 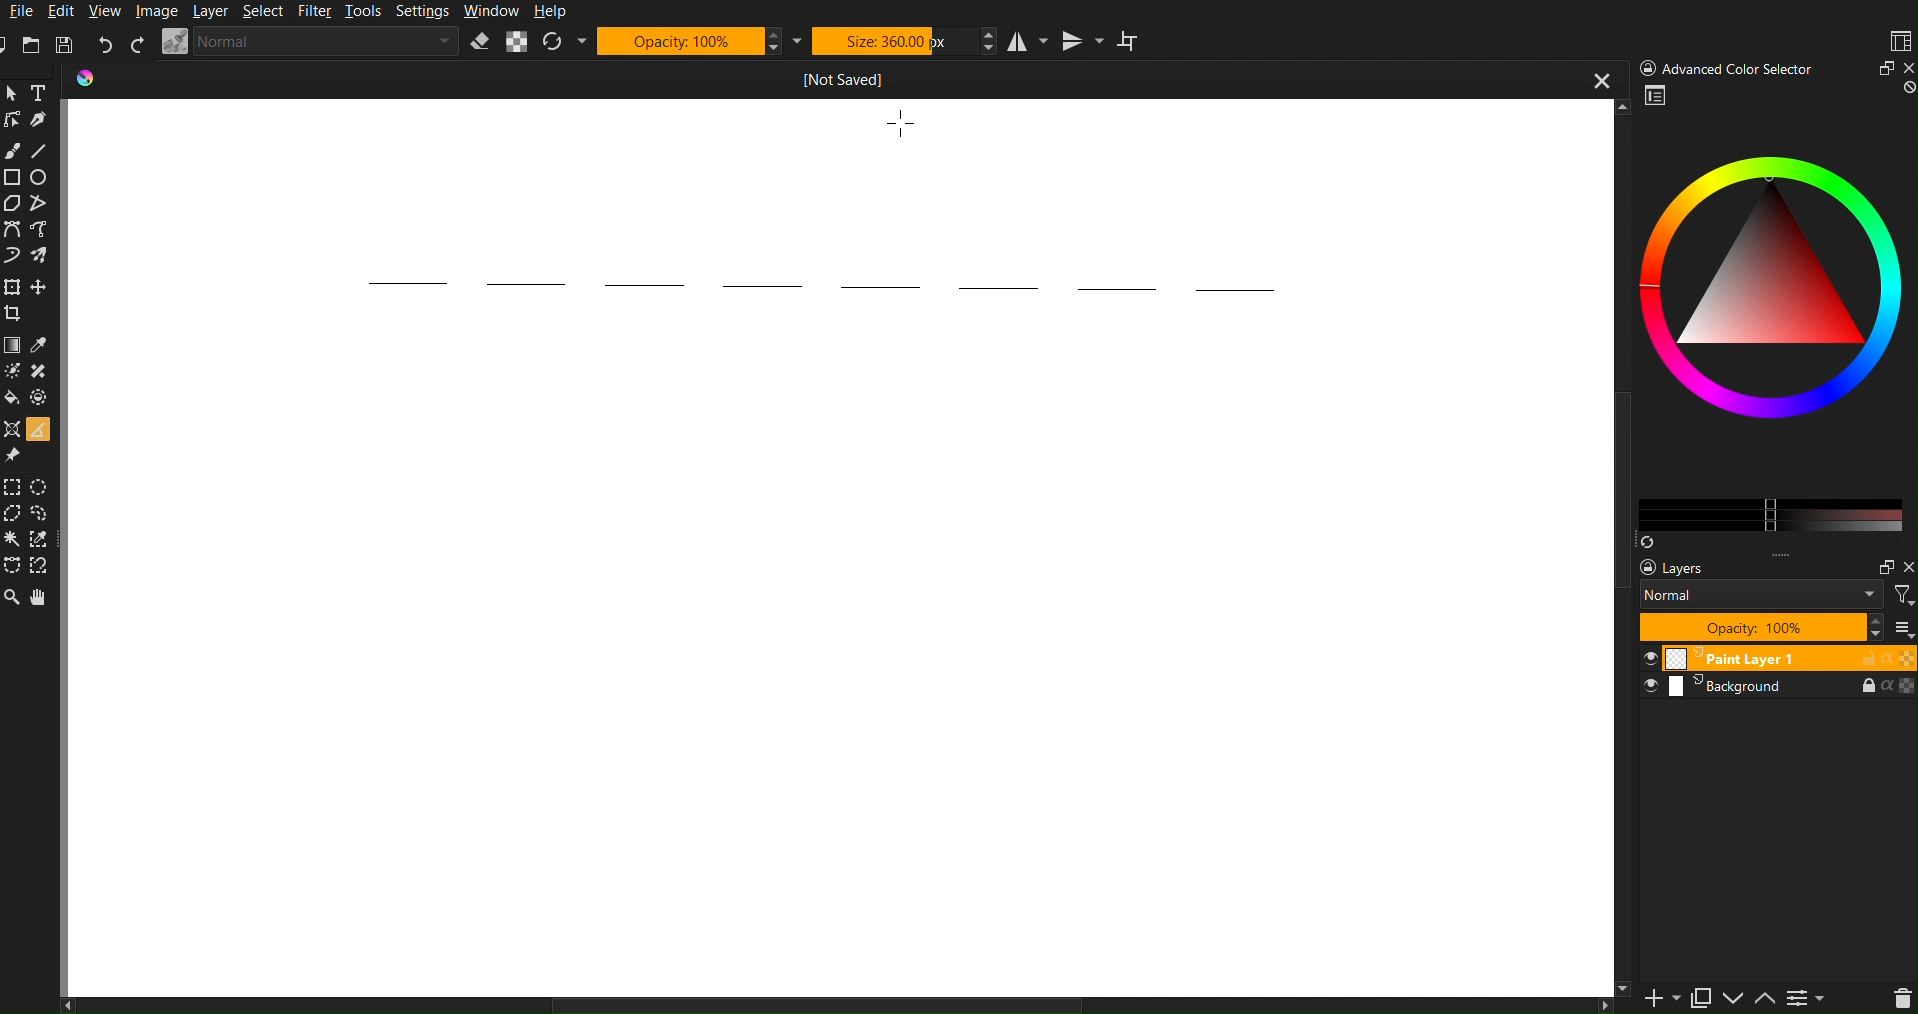 I want to click on Settings, so click(x=1815, y=997).